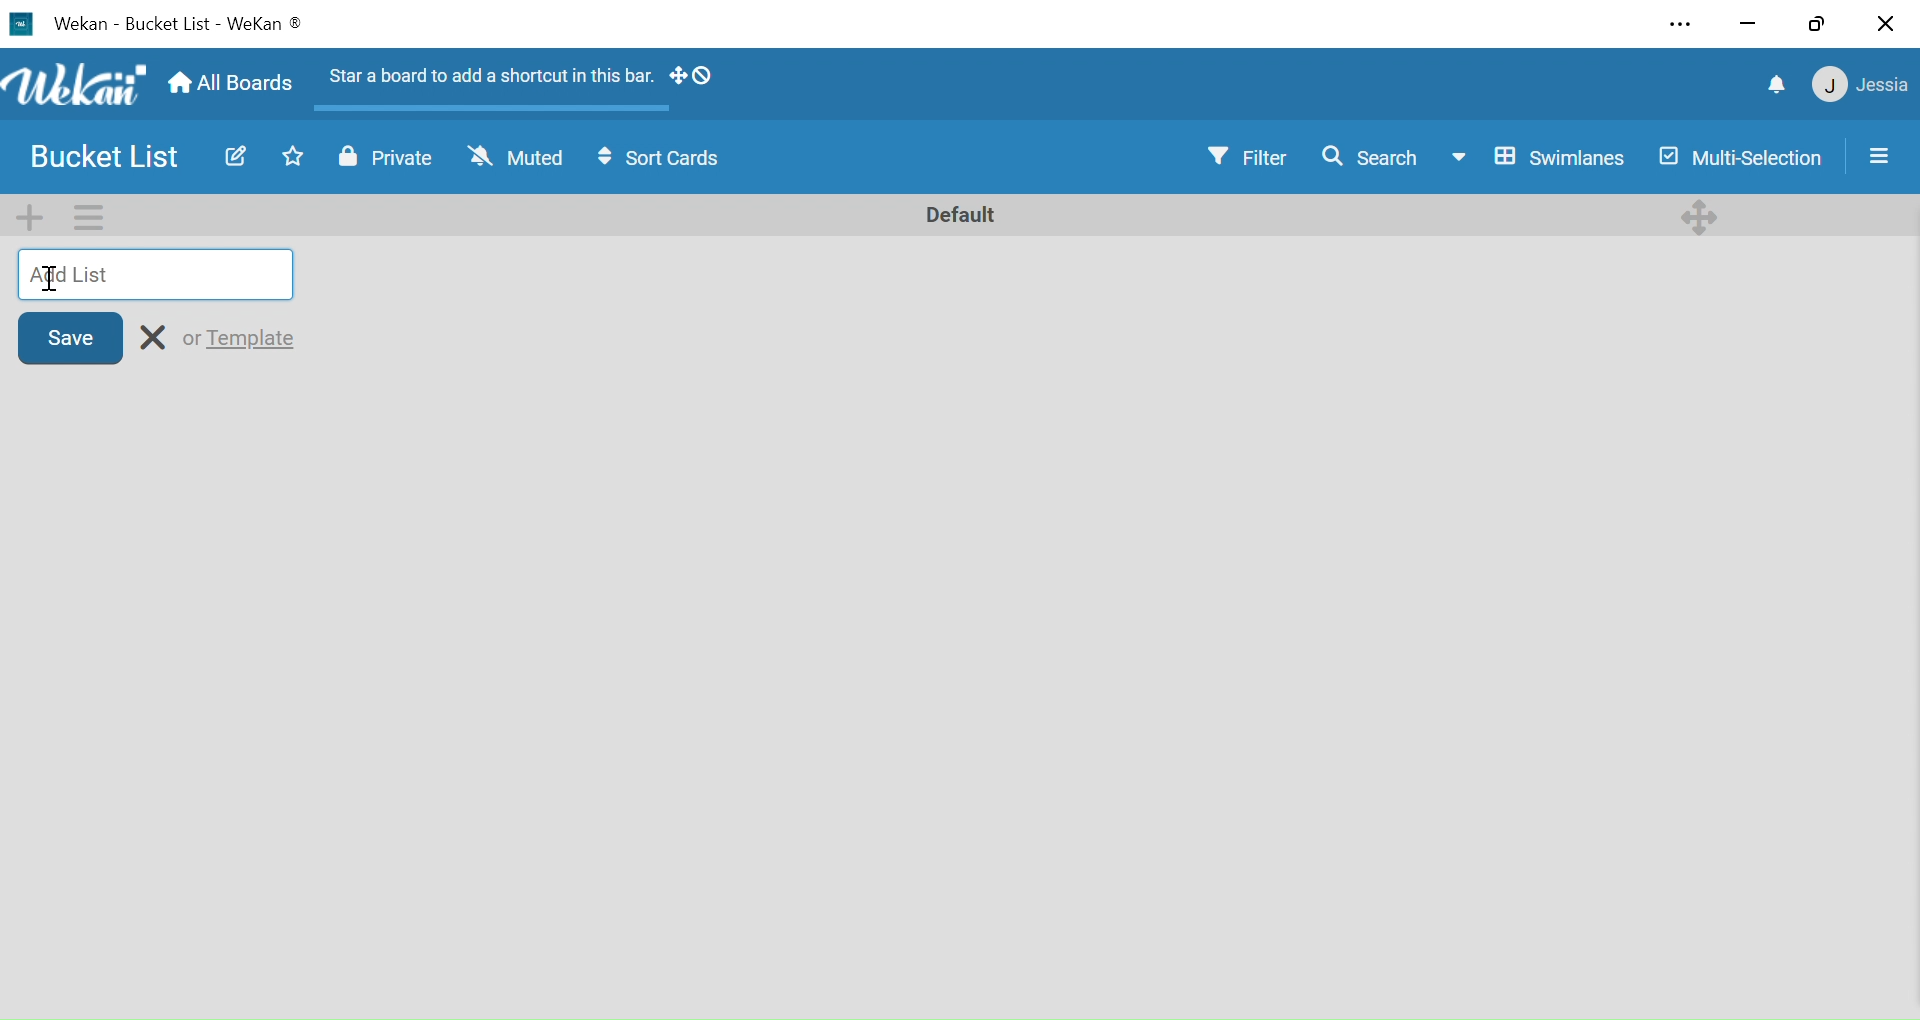 Image resolution: width=1920 pixels, height=1020 pixels. Describe the element at coordinates (80, 24) in the screenshot. I see `Wekan` at that location.